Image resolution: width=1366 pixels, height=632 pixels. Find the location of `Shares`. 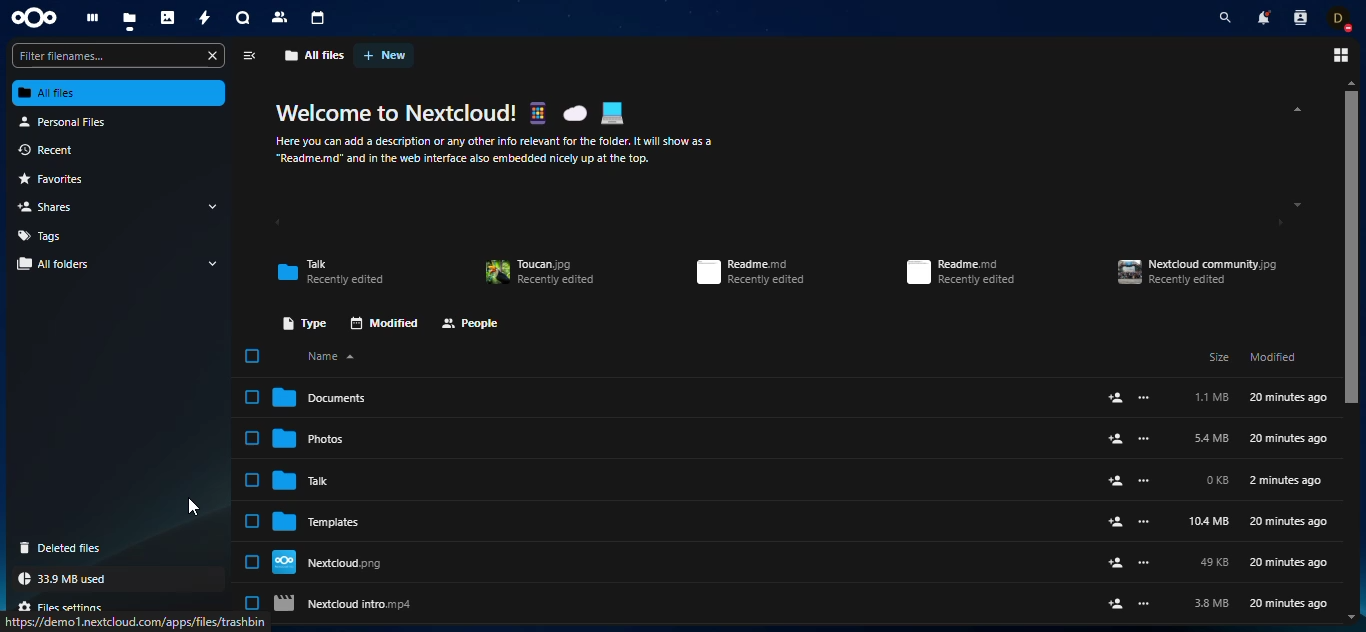

Shares is located at coordinates (48, 208).